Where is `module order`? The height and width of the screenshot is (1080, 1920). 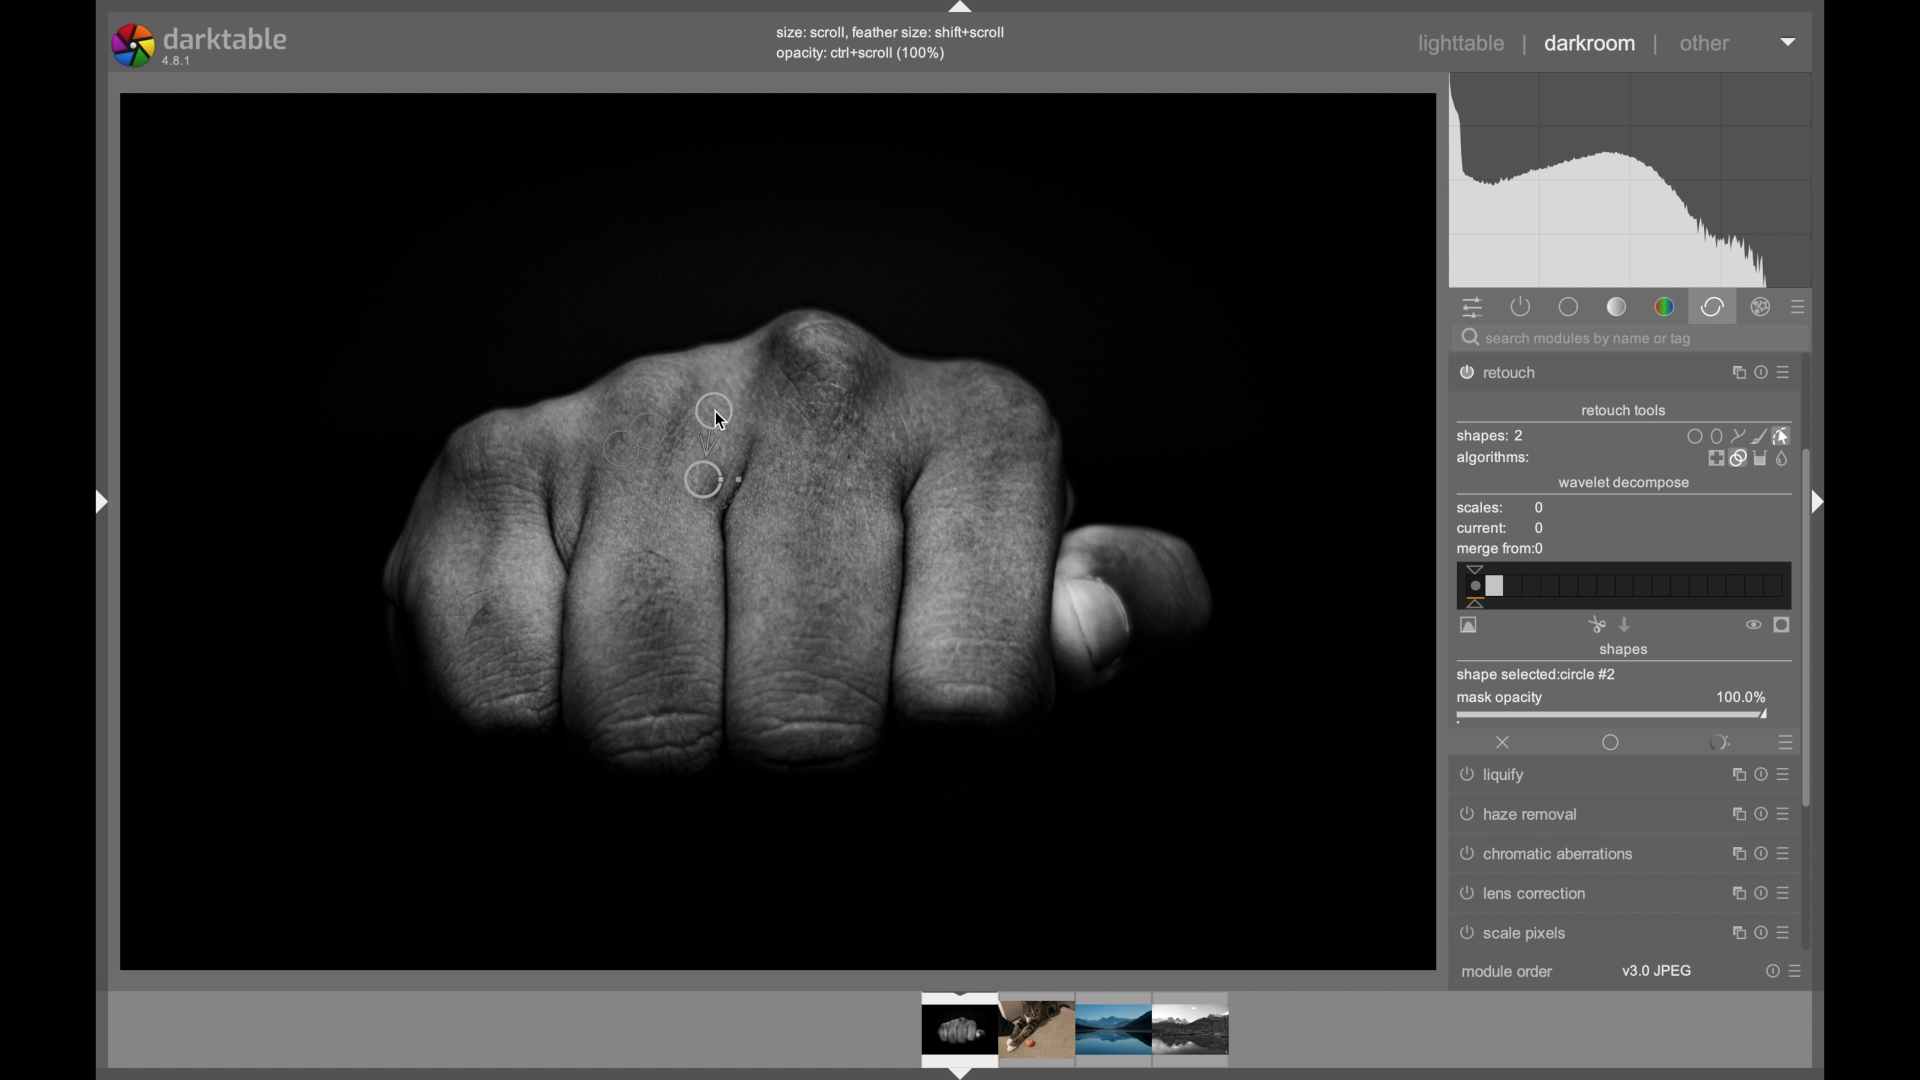
module order is located at coordinates (1509, 974).